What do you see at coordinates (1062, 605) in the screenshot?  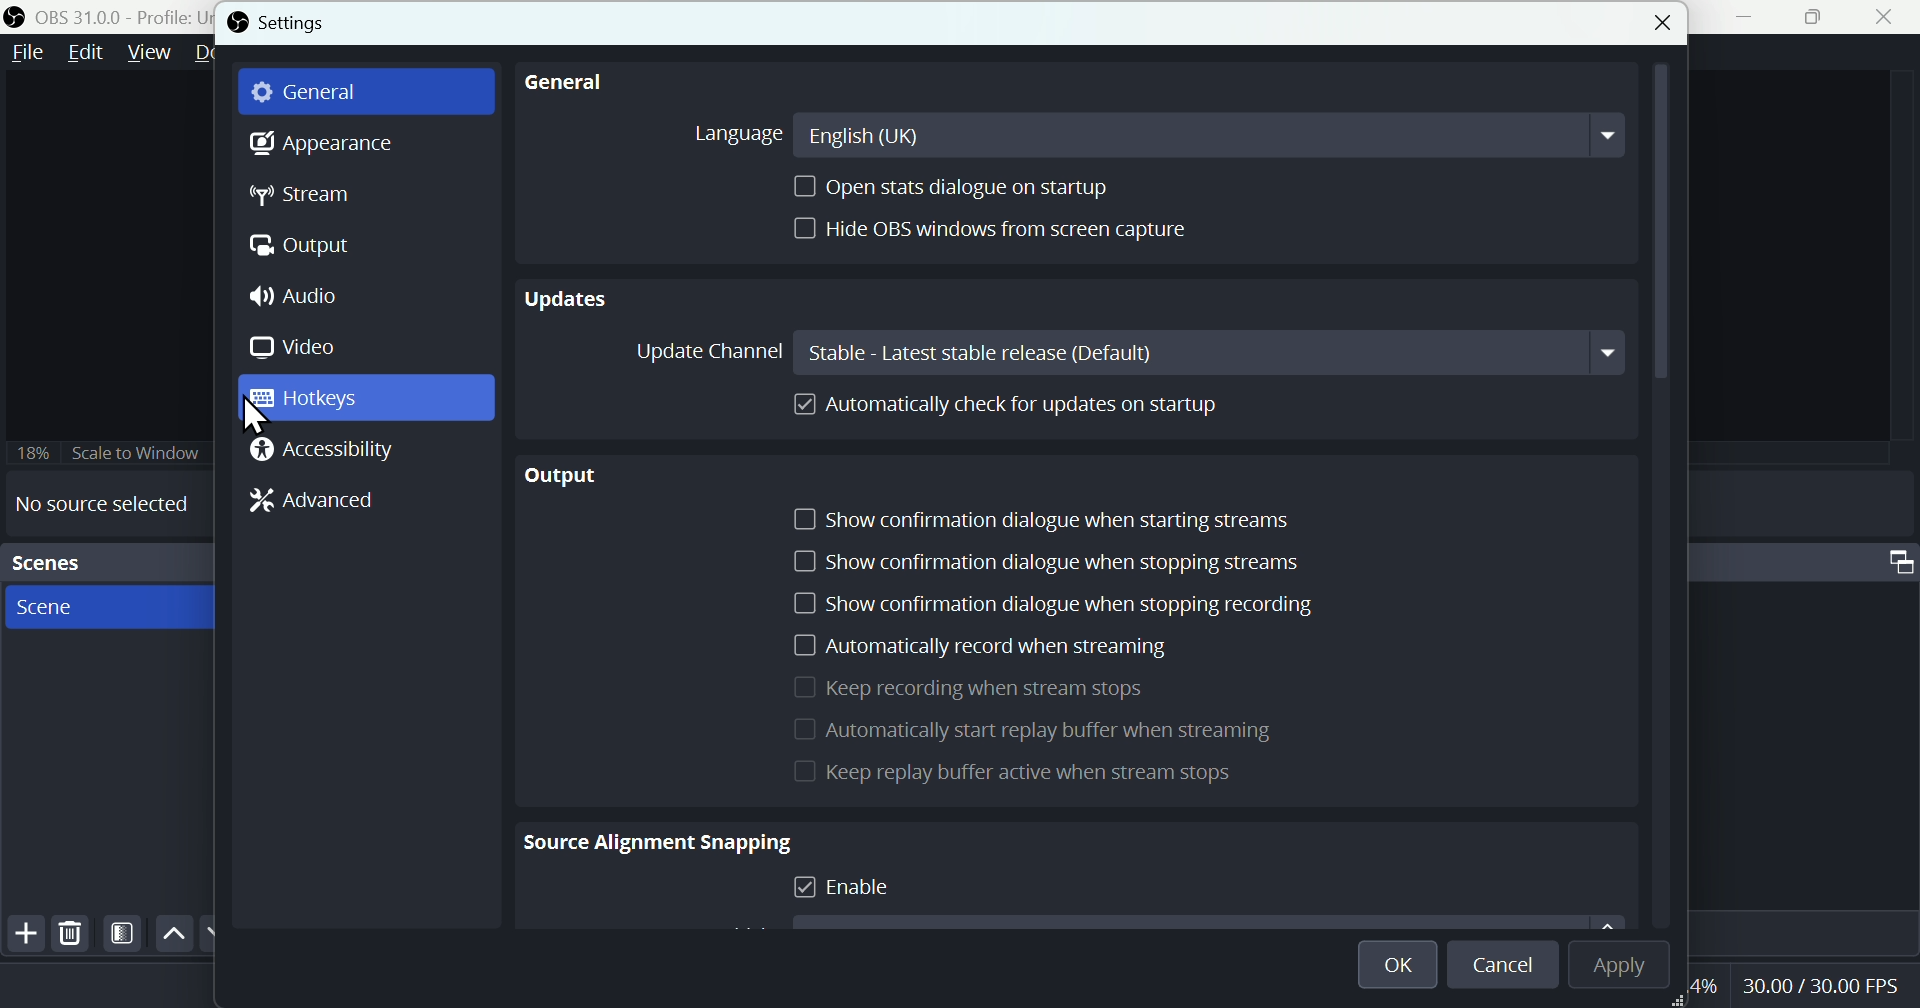 I see `Show confirmation dialogue when stopped recording` at bounding box center [1062, 605].